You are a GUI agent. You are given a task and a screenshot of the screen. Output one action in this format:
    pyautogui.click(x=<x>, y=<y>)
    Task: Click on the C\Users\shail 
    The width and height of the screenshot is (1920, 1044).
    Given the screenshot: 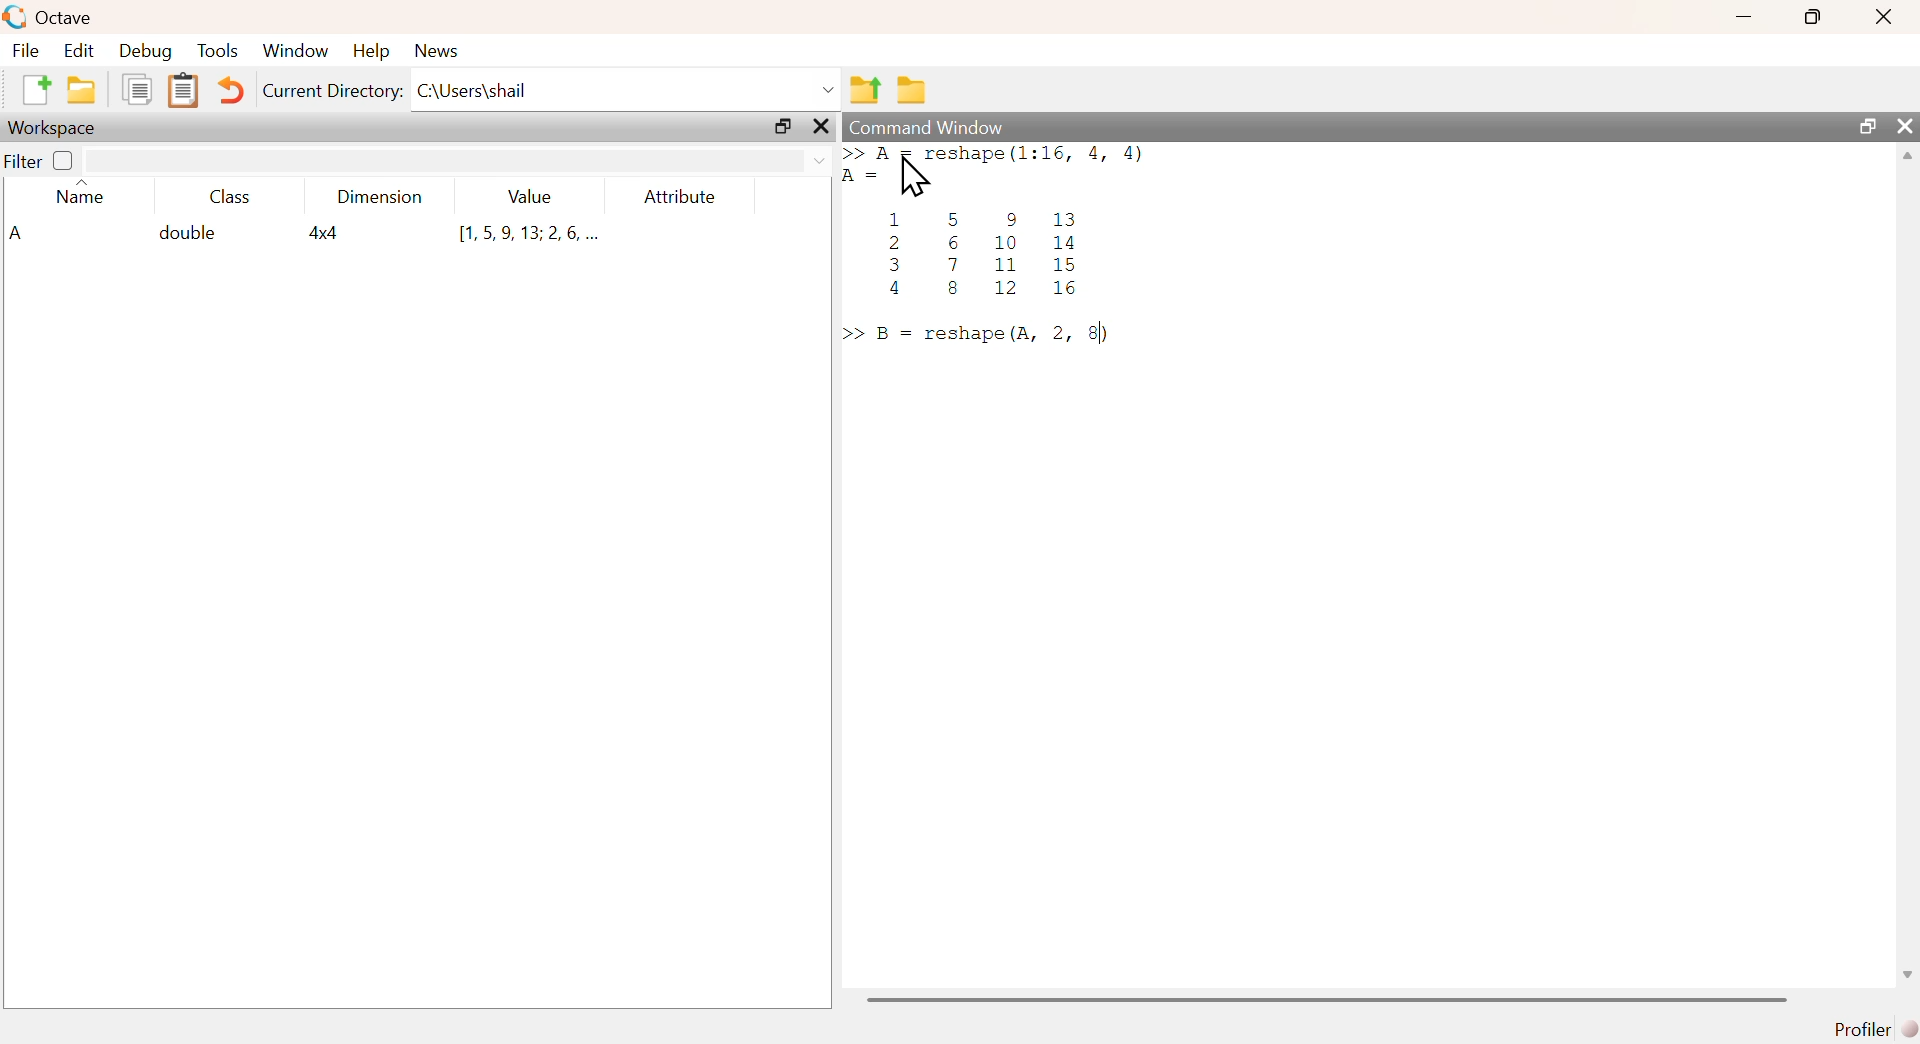 What is the action you would take?
    pyautogui.click(x=627, y=89)
    